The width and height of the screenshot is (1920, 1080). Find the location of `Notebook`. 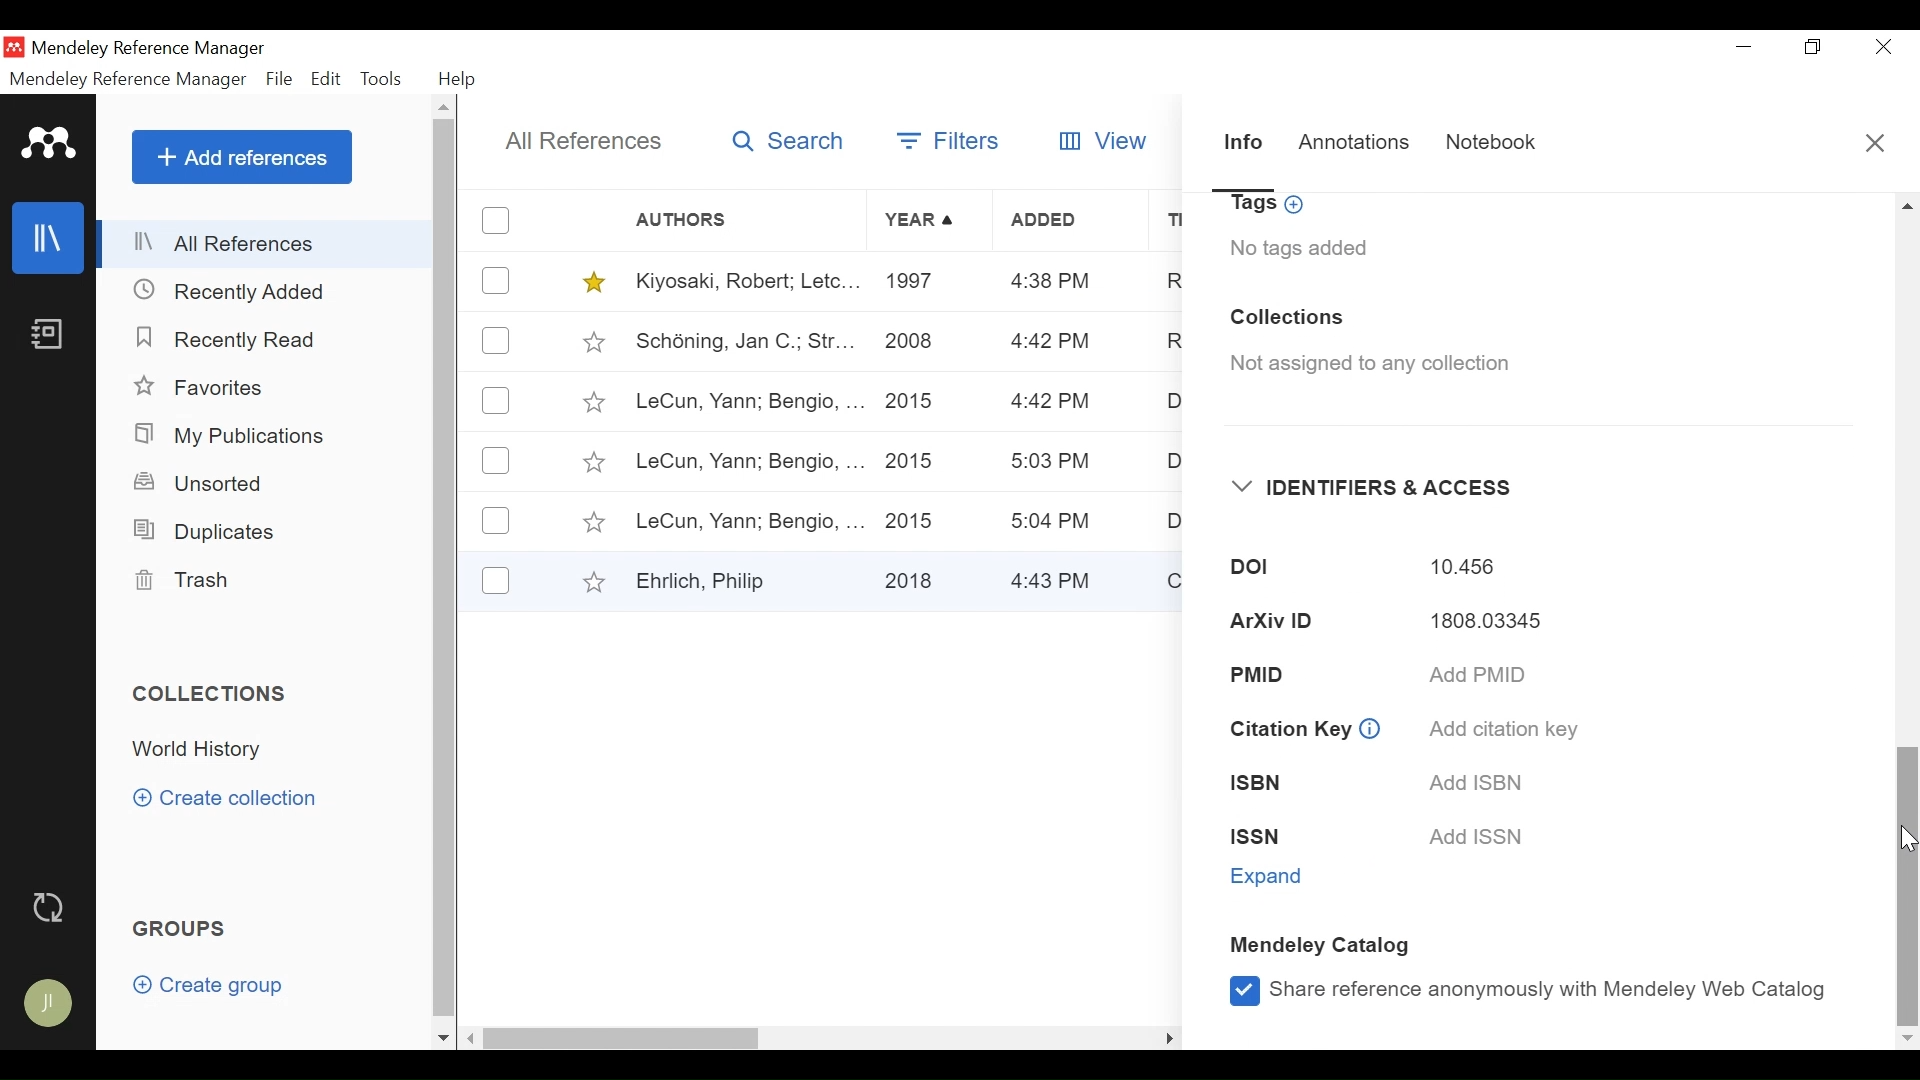

Notebook is located at coordinates (1491, 146).